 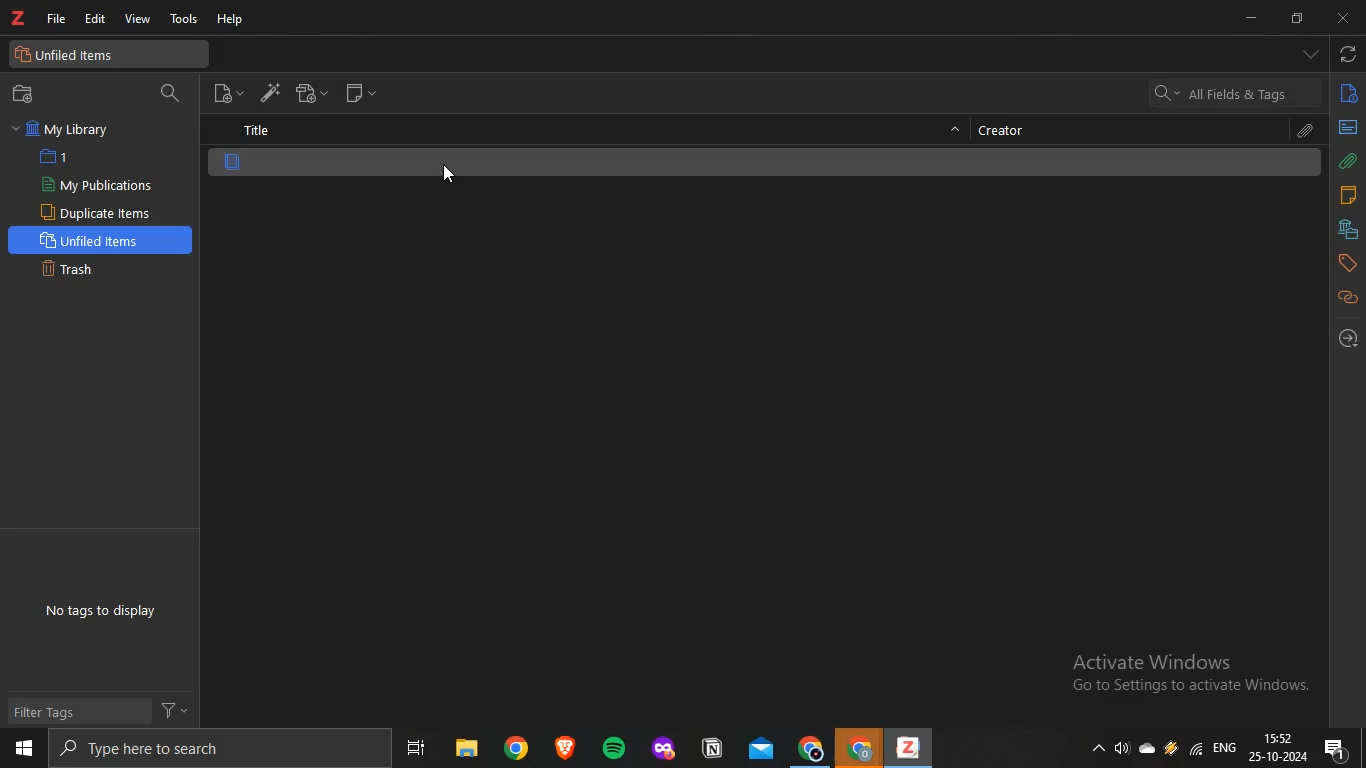 What do you see at coordinates (313, 93) in the screenshot?
I see `add attachment` at bounding box center [313, 93].